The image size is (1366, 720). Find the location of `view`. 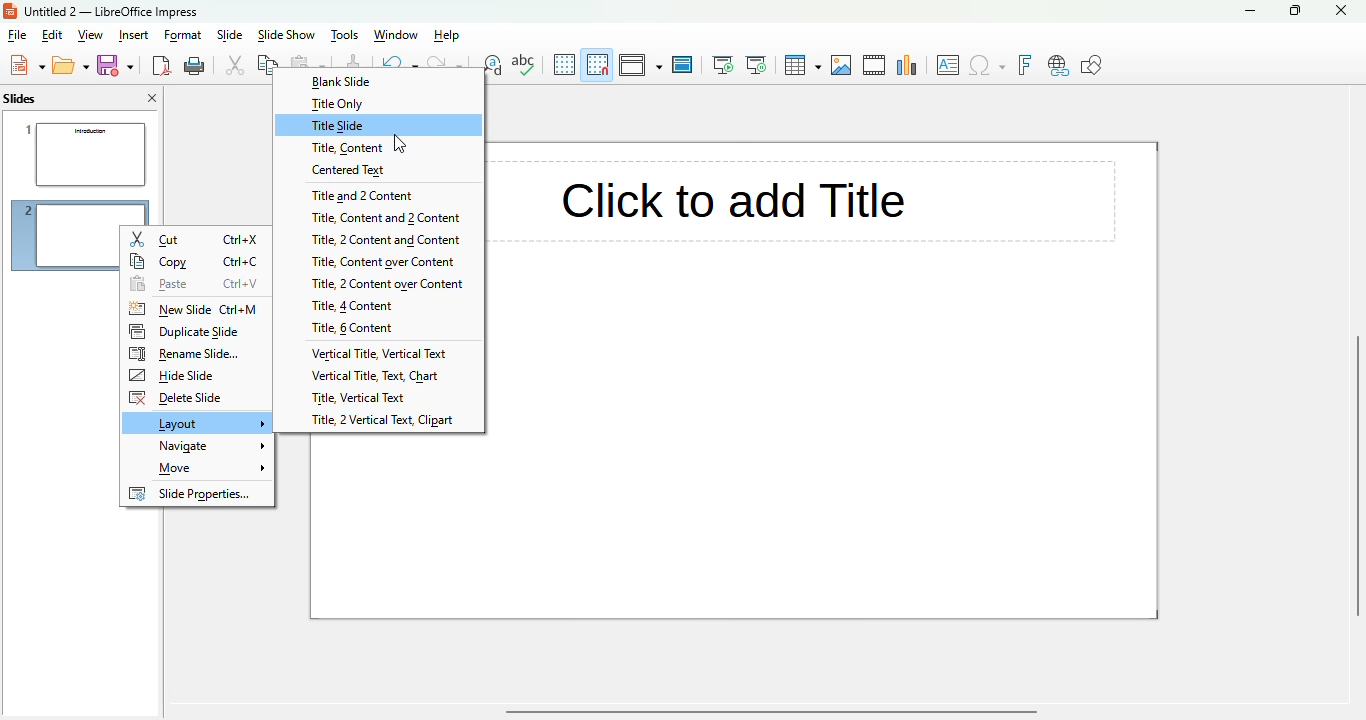

view is located at coordinates (90, 35).